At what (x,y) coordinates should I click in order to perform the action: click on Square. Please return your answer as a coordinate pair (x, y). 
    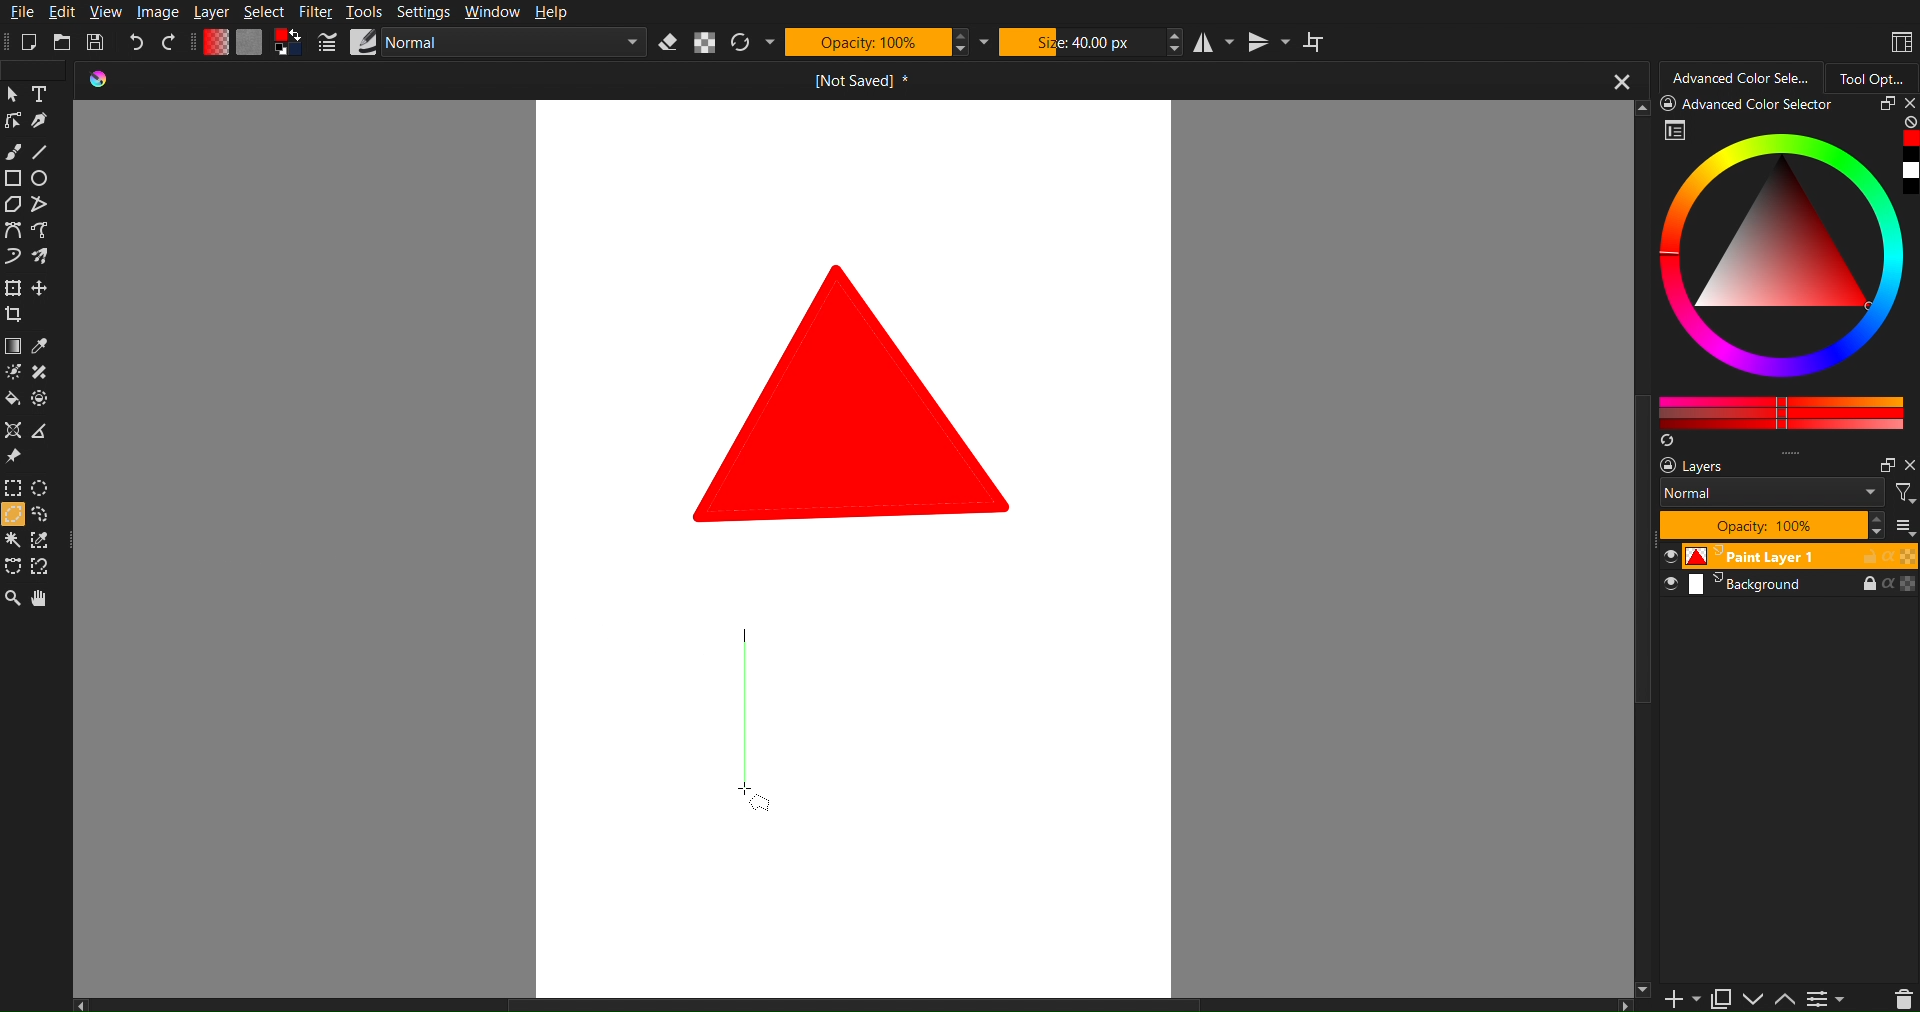
    Looking at the image, I should click on (12, 289).